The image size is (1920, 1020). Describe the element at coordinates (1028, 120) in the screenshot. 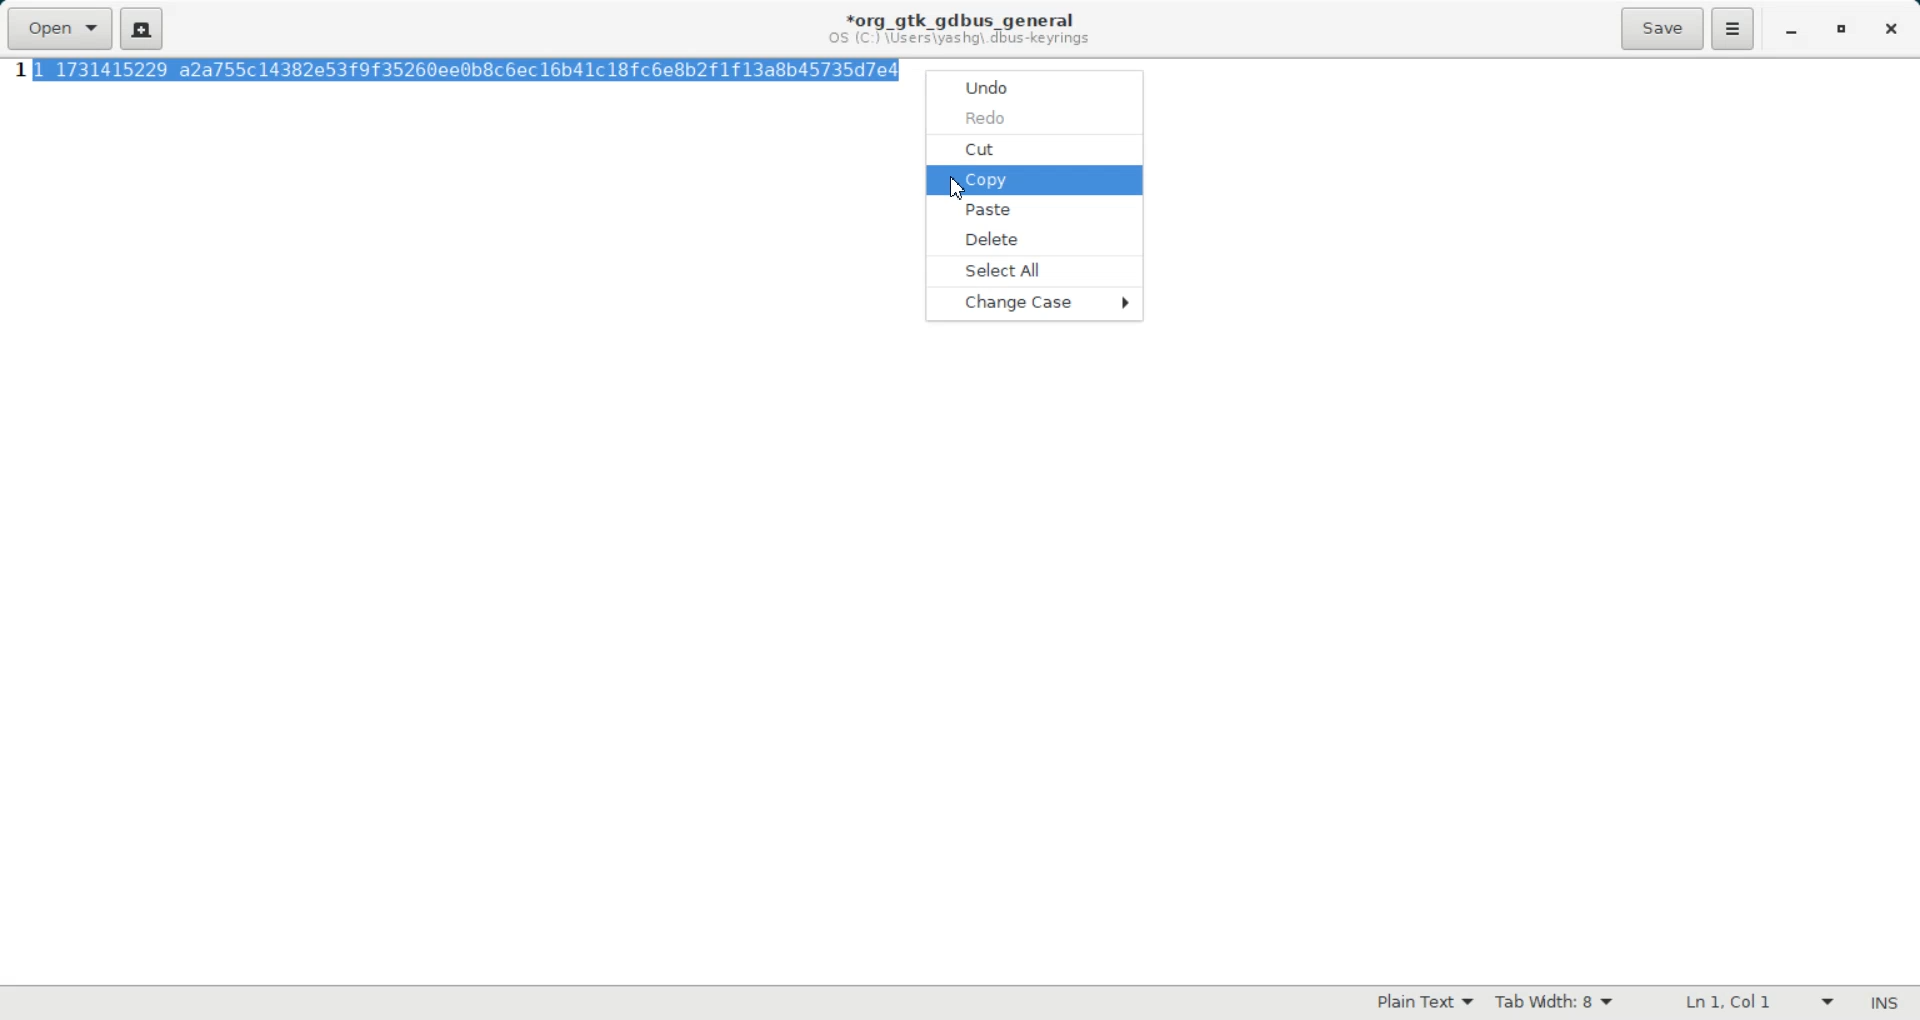

I see `Redo` at that location.